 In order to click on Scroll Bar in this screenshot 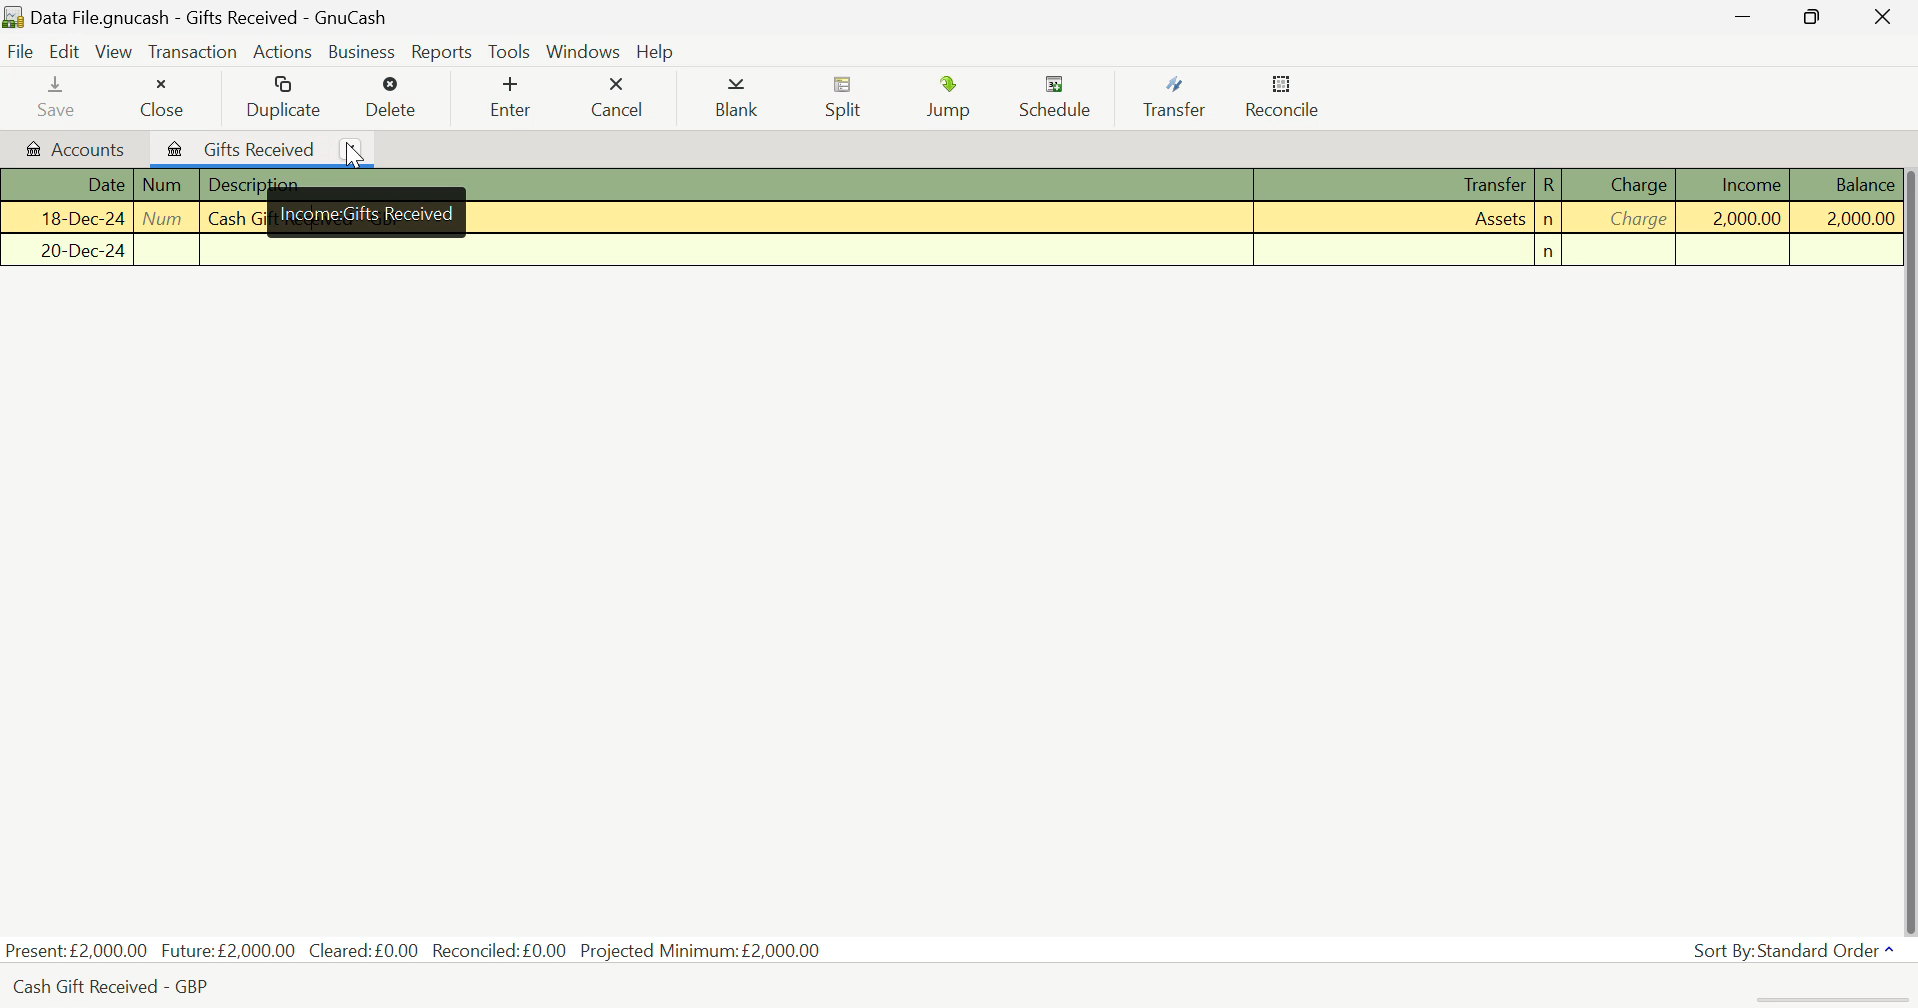, I will do `click(1906, 544)`.